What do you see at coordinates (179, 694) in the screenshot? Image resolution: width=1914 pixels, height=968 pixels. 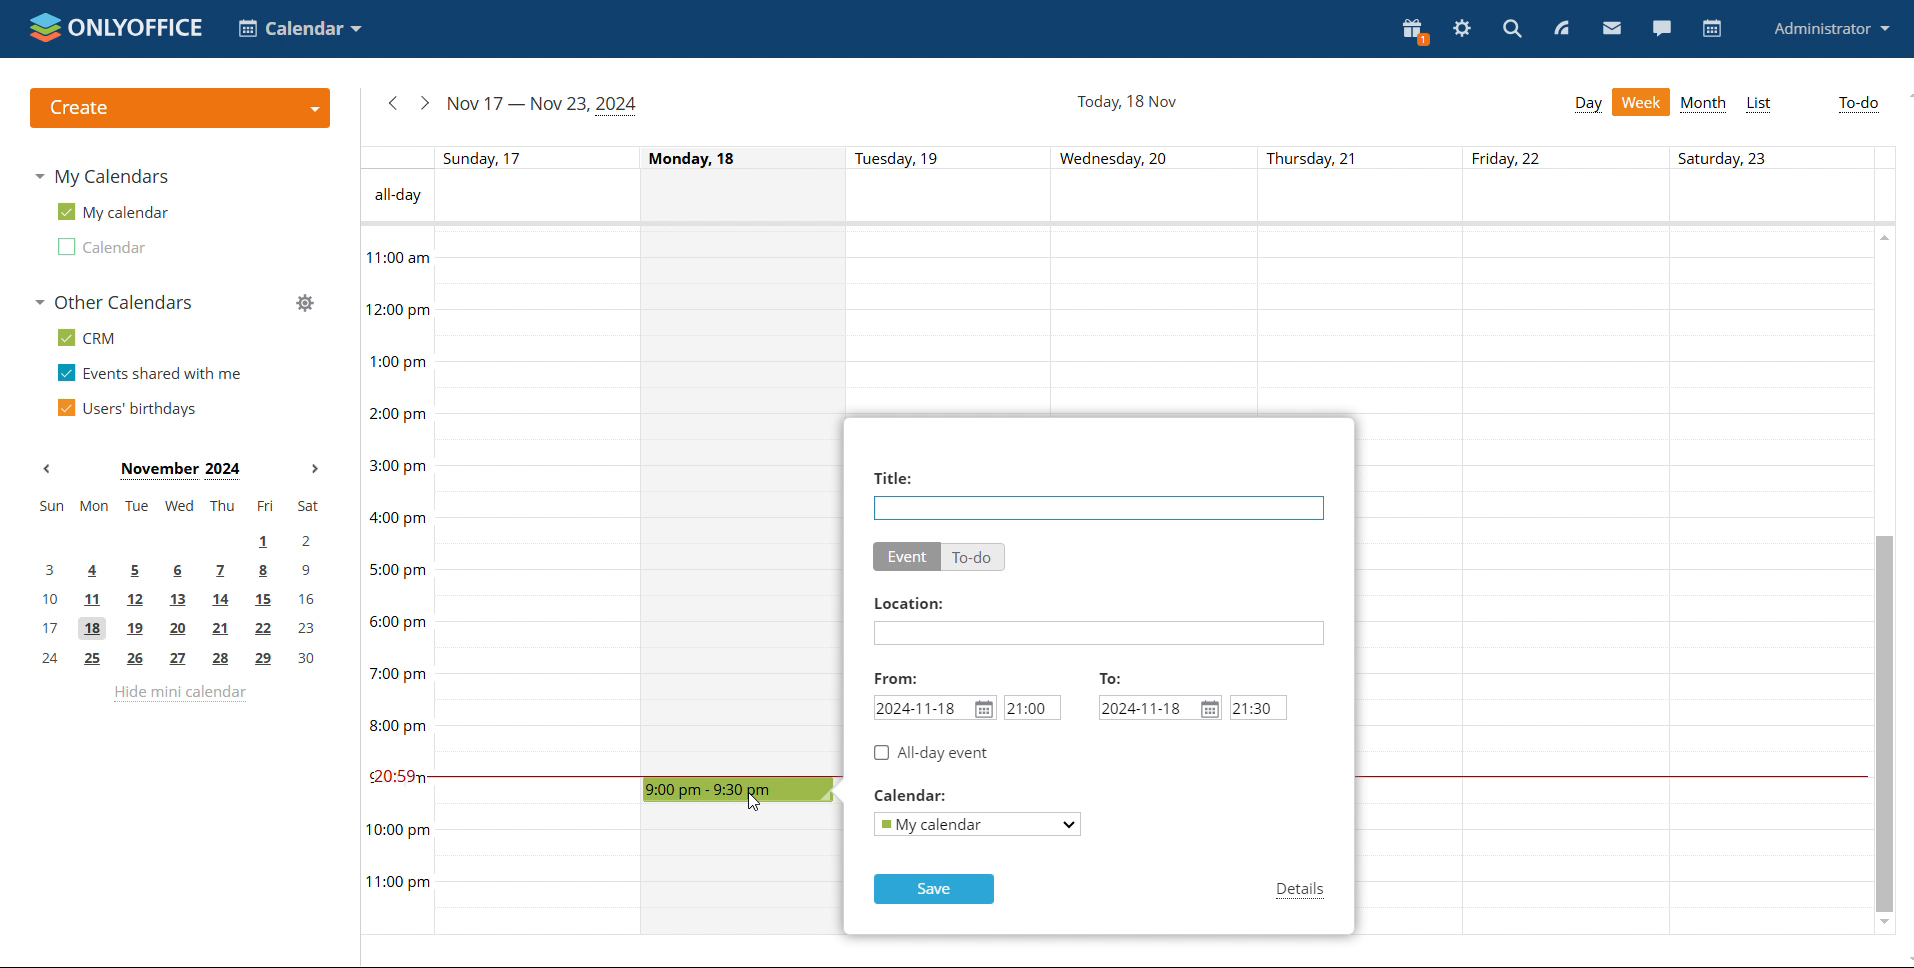 I see `hide mini calendar` at bounding box center [179, 694].